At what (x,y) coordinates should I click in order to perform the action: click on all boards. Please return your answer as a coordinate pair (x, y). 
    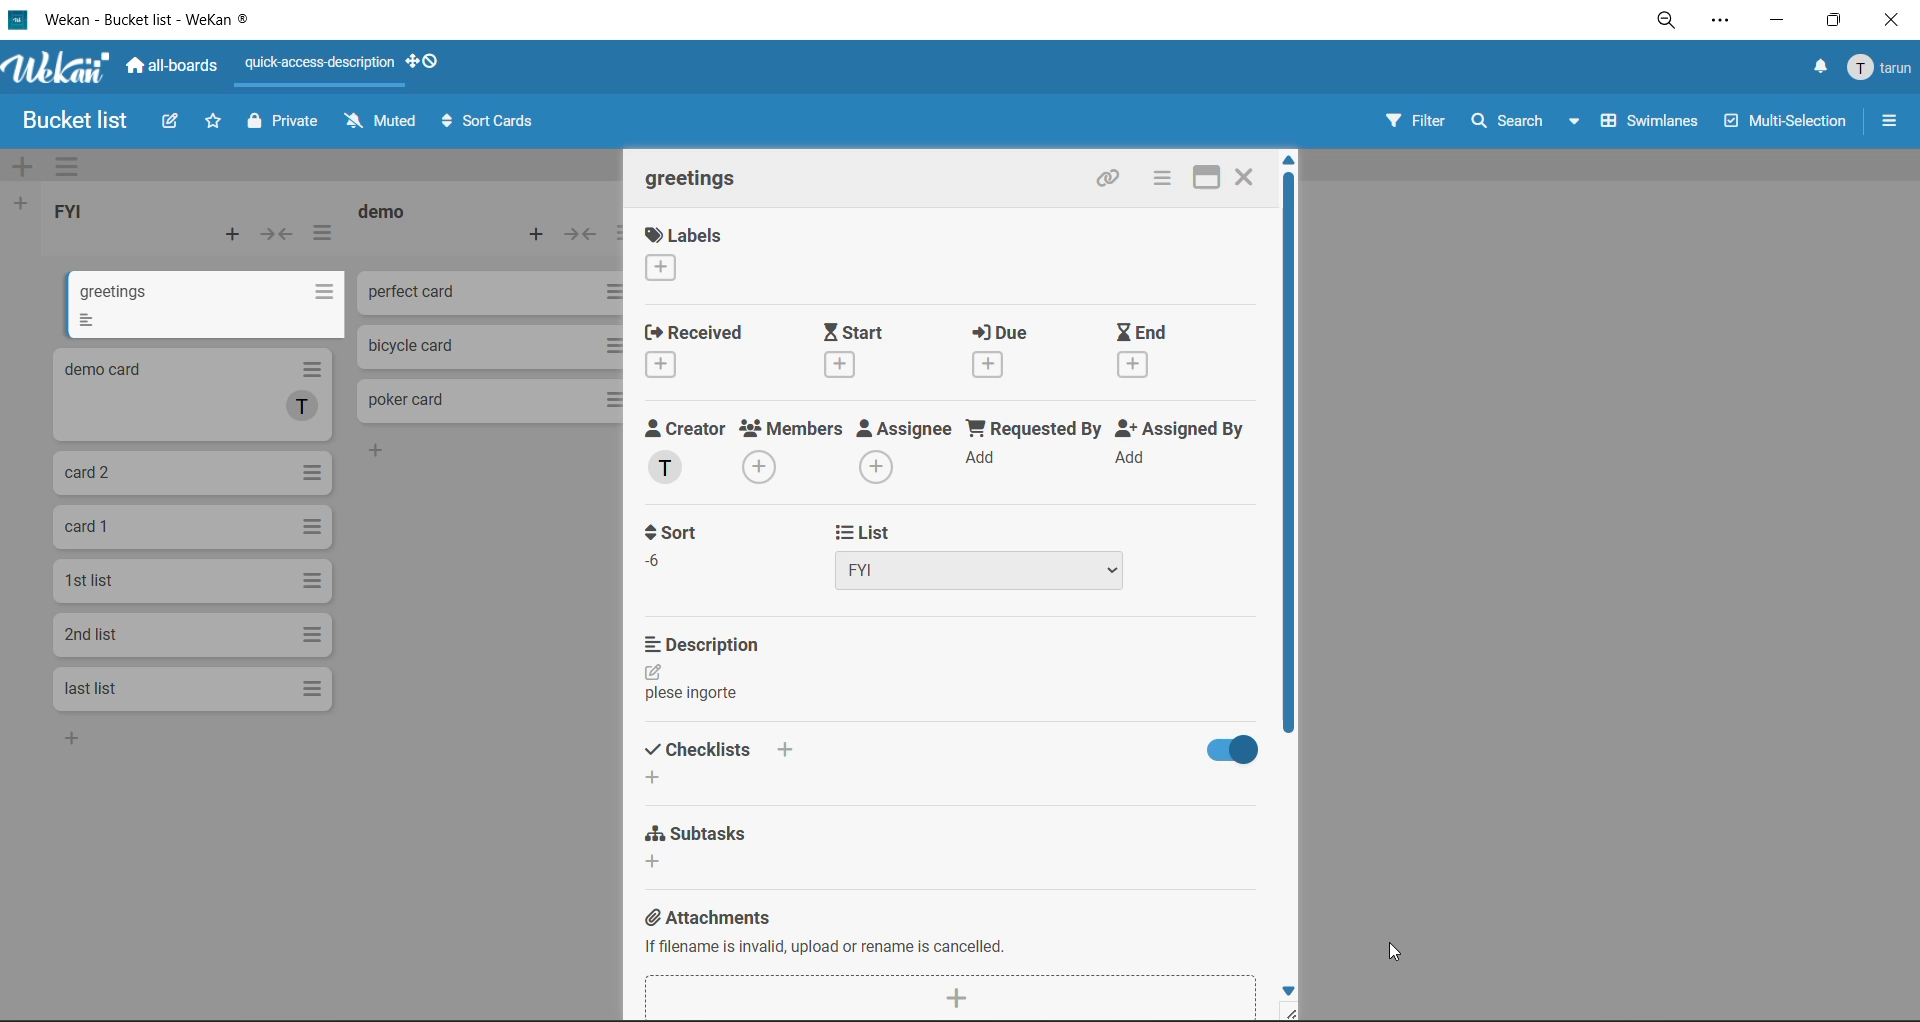
    Looking at the image, I should click on (180, 70).